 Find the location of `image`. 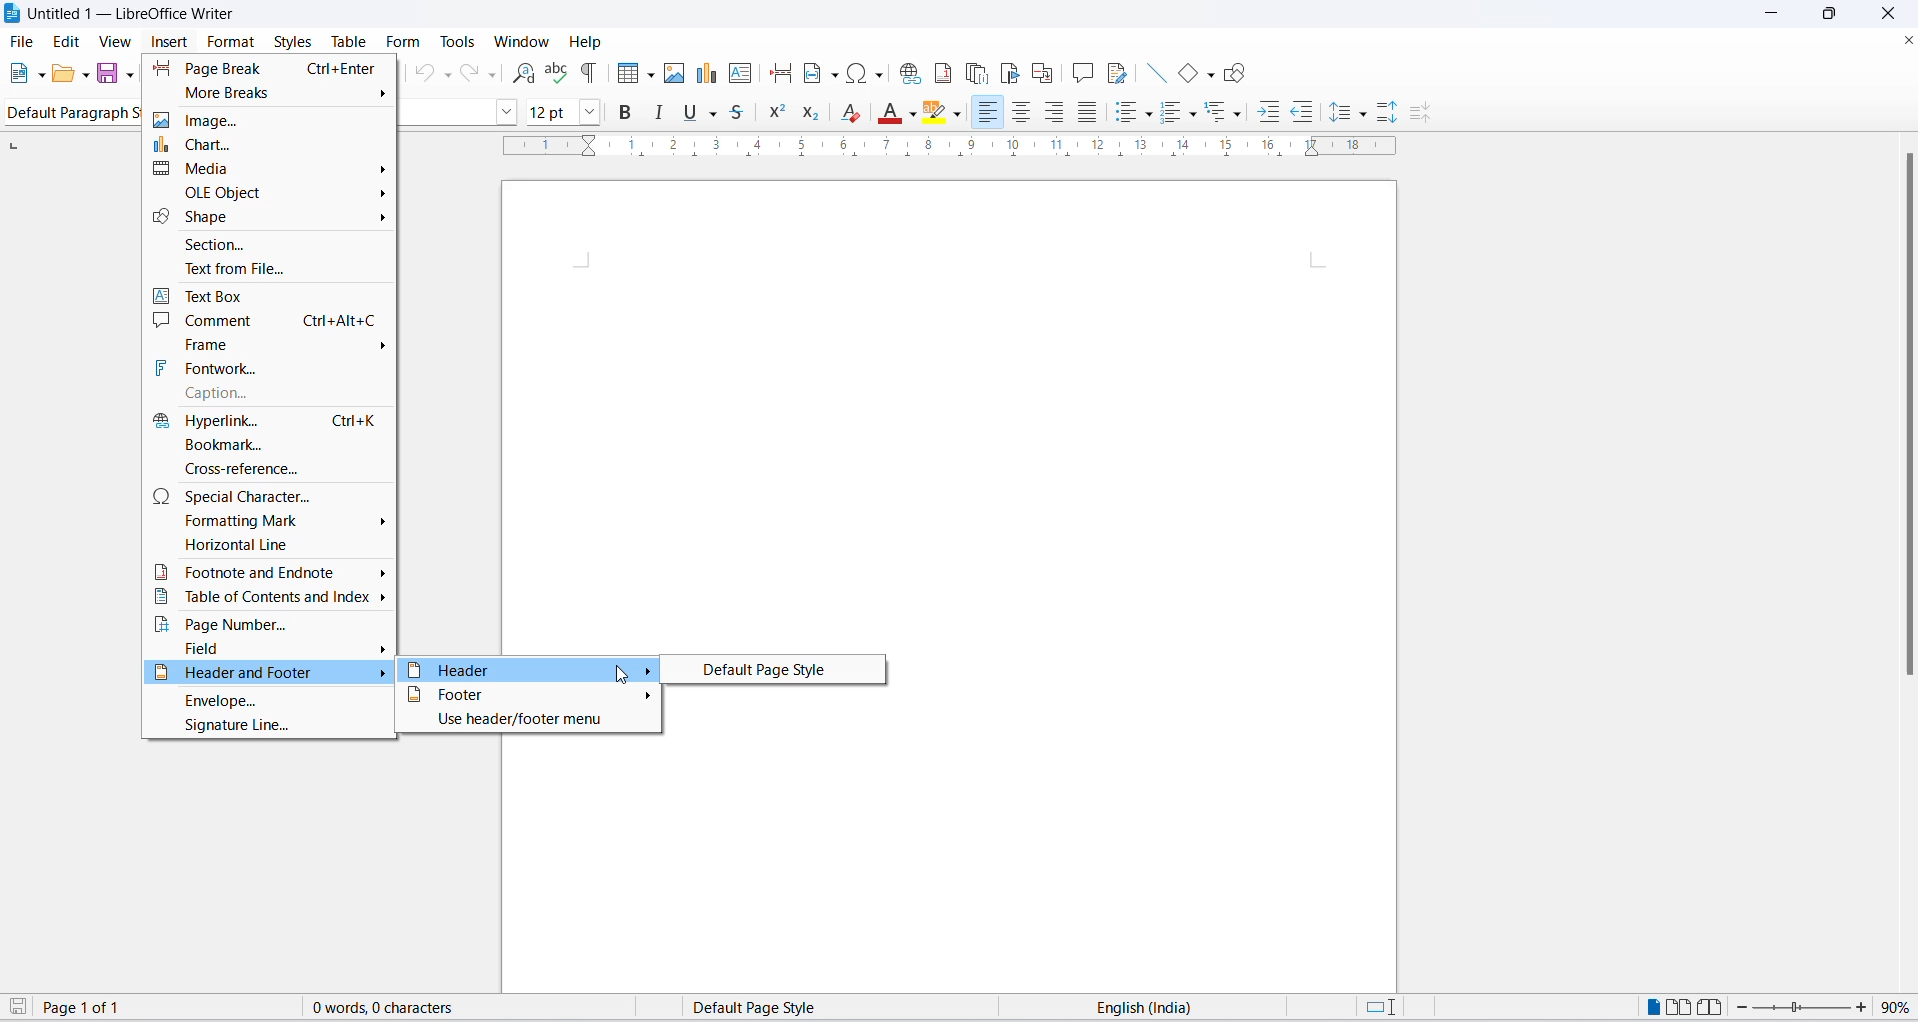

image is located at coordinates (270, 123).